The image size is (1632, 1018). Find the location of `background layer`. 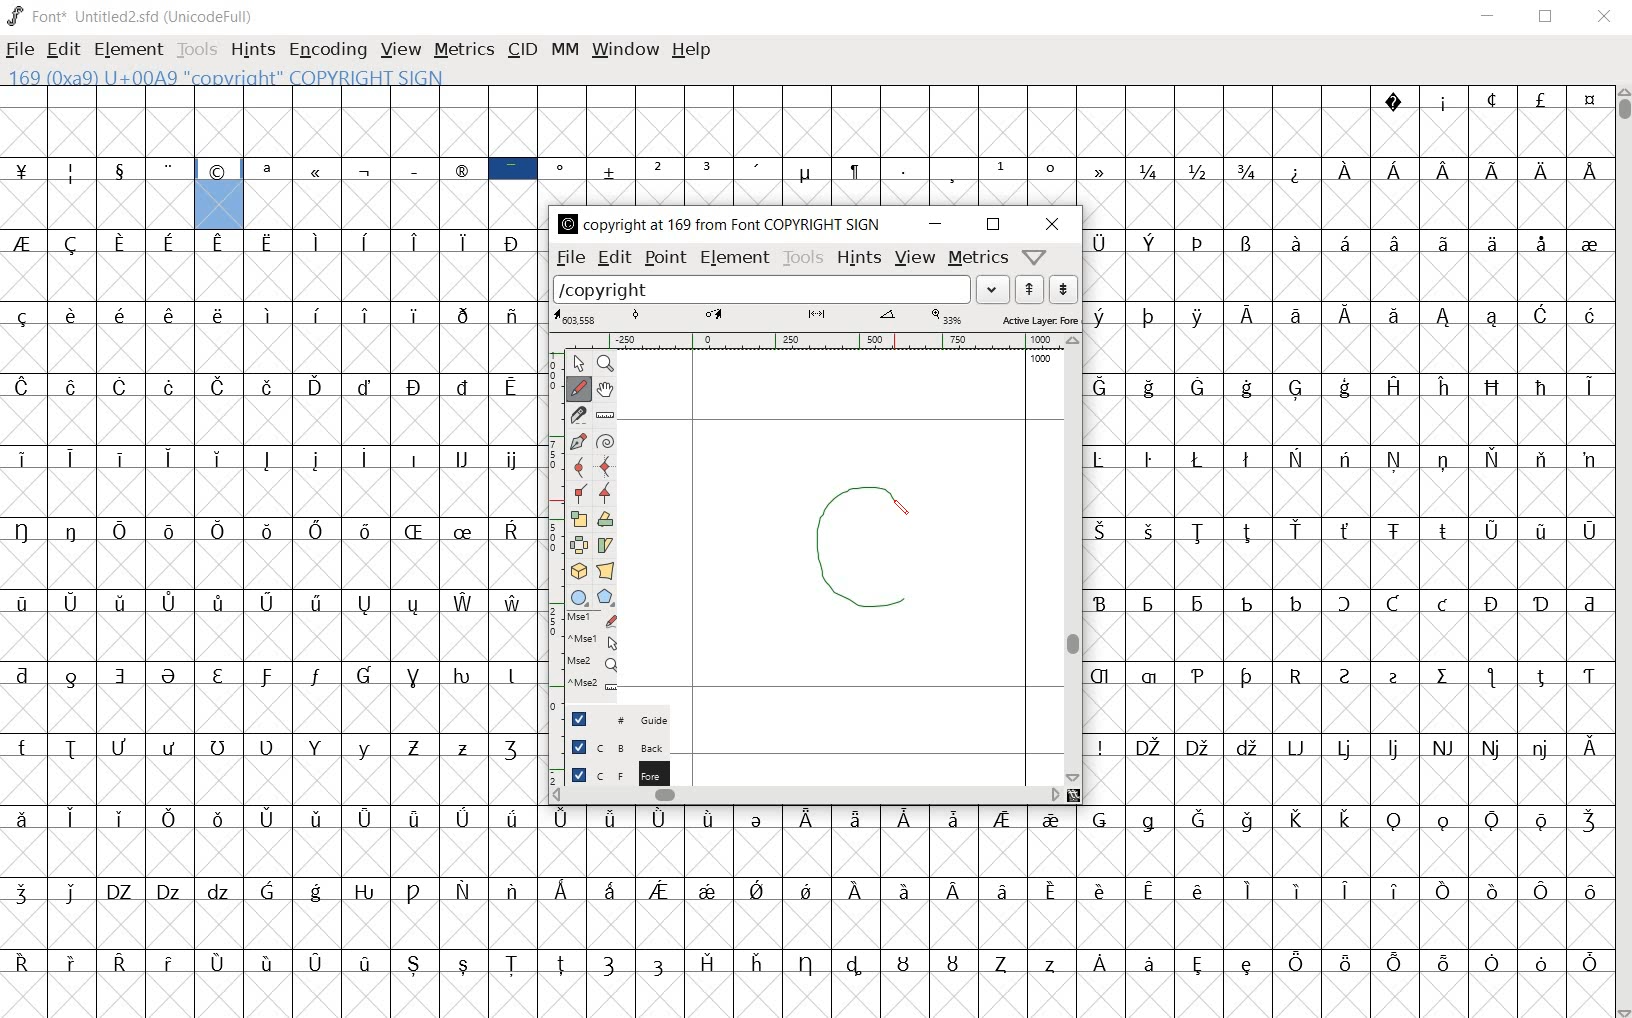

background layer is located at coordinates (609, 747).